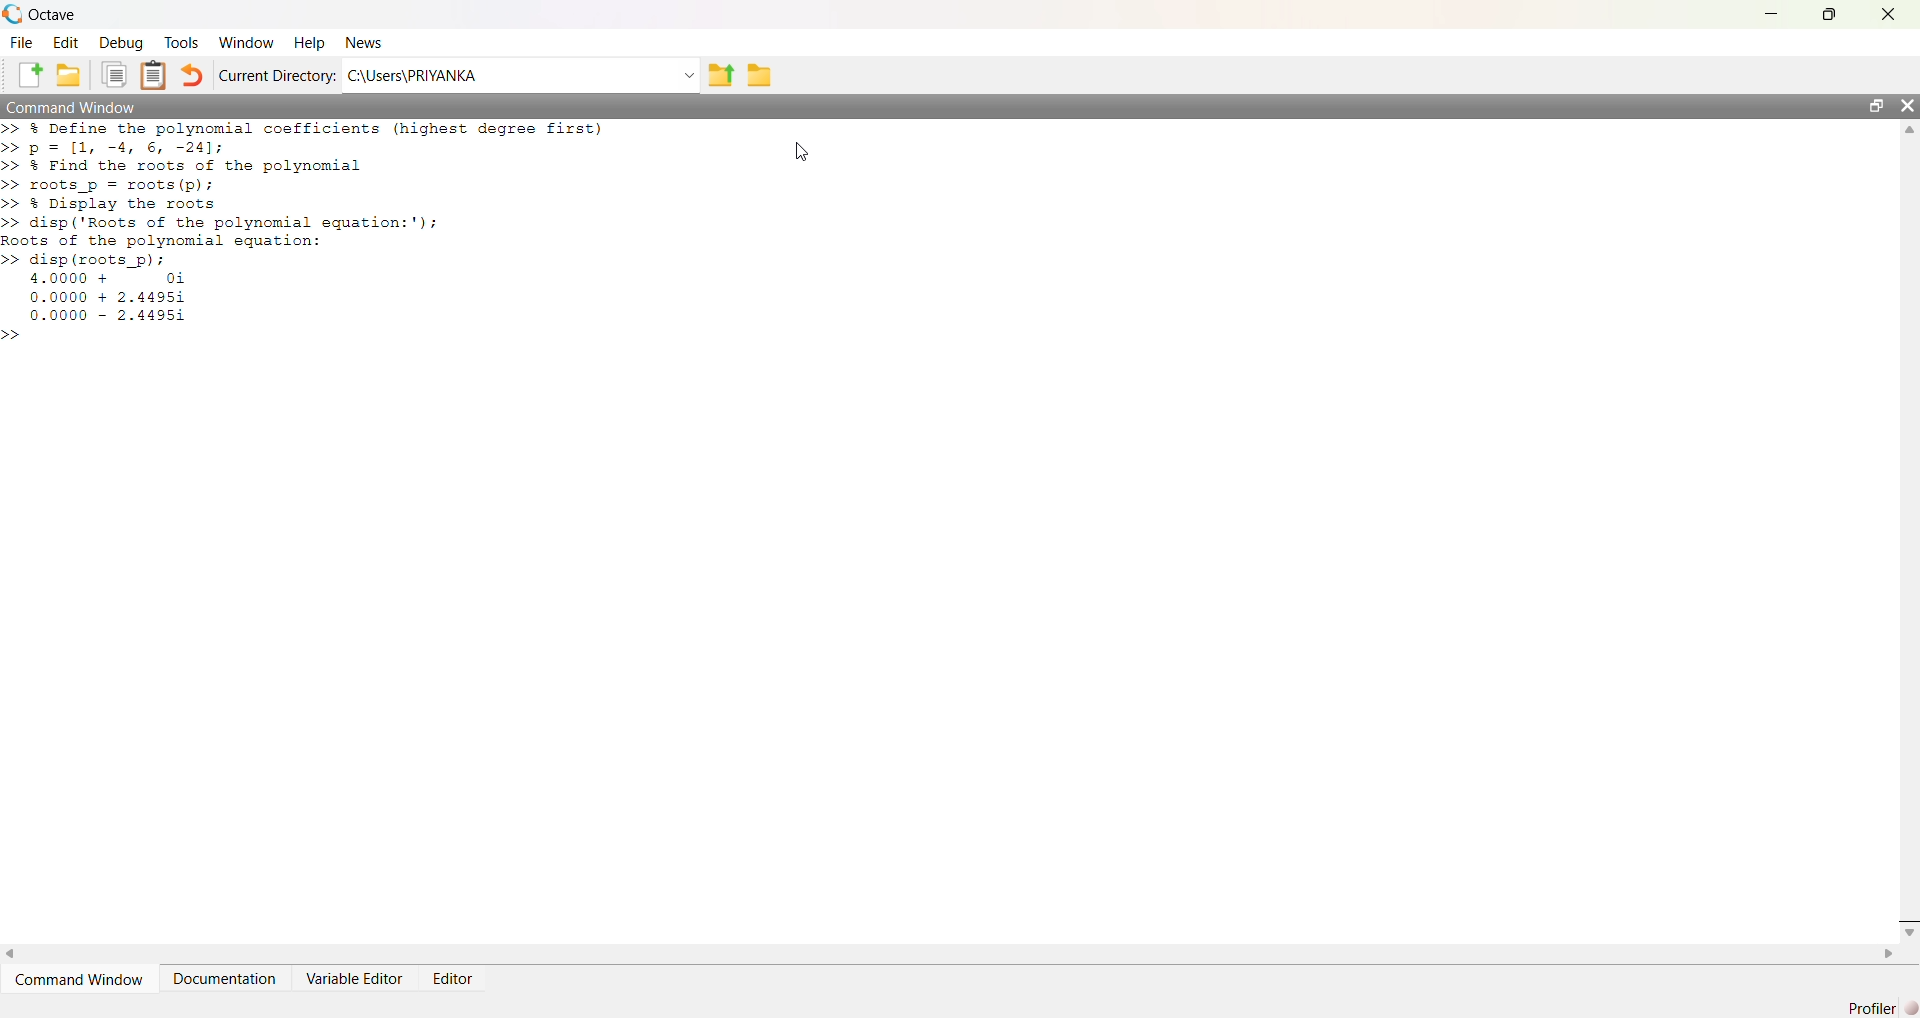  Describe the element at coordinates (278, 77) in the screenshot. I see `Current Directory:` at that location.